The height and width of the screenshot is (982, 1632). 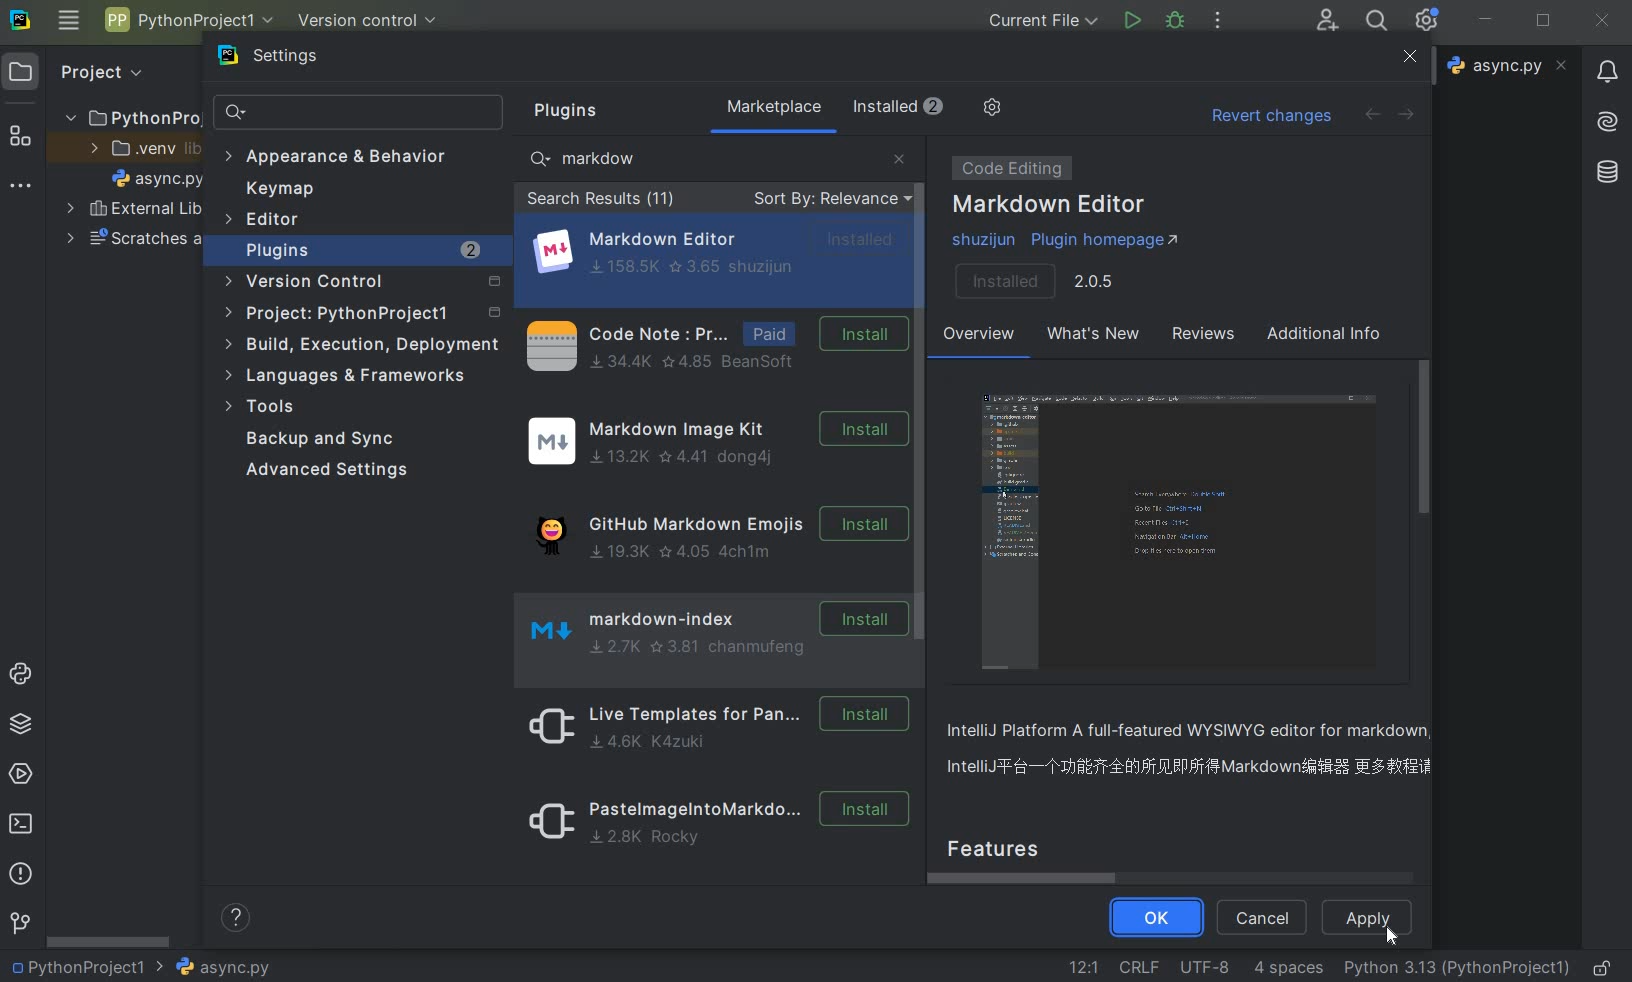 What do you see at coordinates (1607, 123) in the screenshot?
I see `AI Assistant` at bounding box center [1607, 123].